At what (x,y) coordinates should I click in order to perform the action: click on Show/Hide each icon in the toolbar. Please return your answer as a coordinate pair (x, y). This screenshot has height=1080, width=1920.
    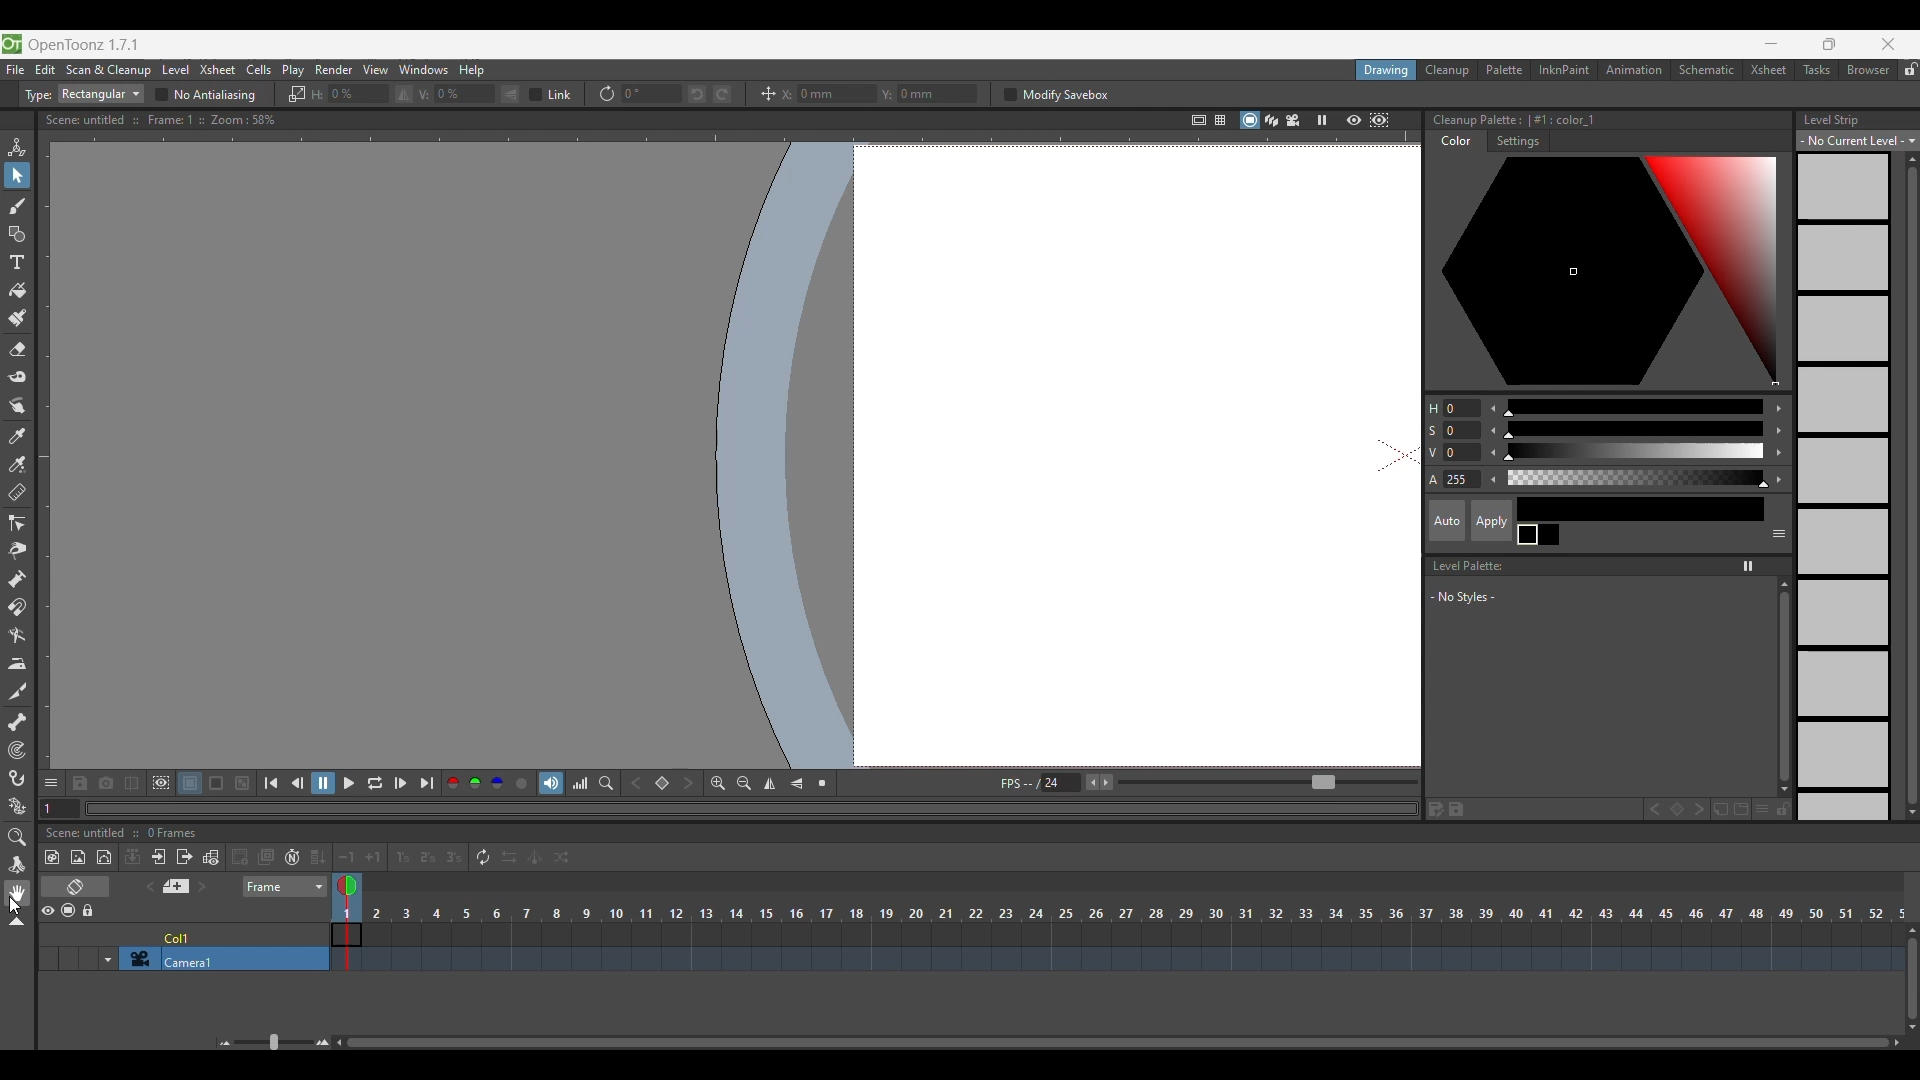
    Looking at the image, I should click on (51, 783).